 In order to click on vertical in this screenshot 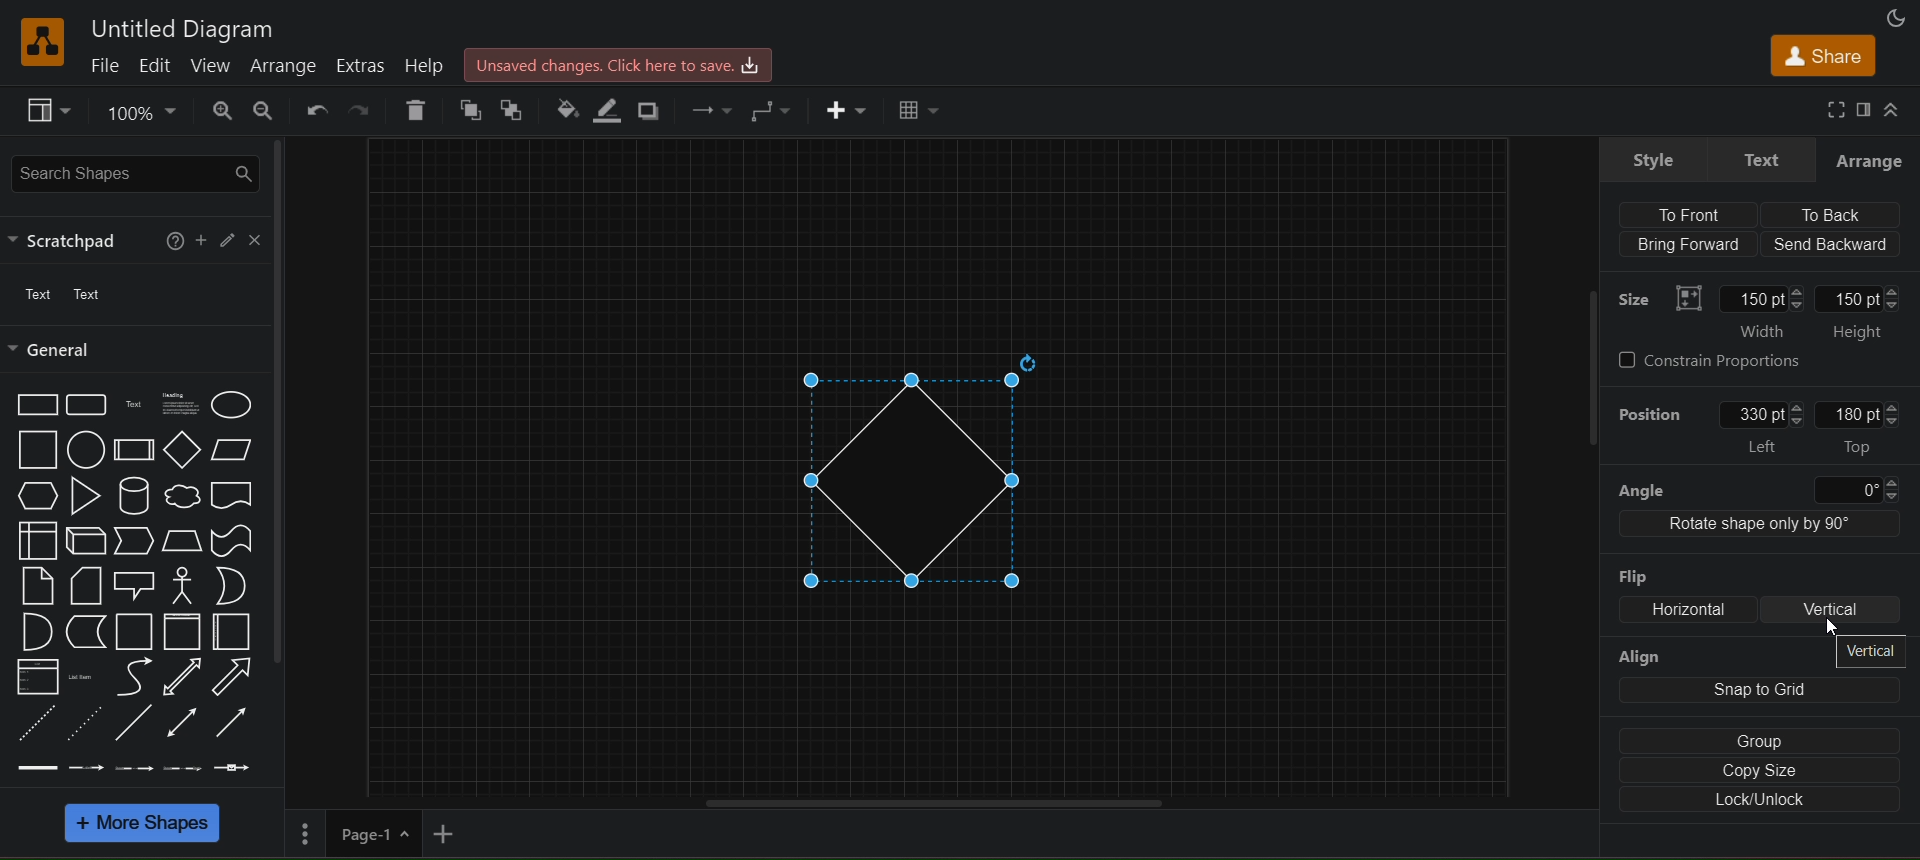, I will do `click(1876, 652)`.